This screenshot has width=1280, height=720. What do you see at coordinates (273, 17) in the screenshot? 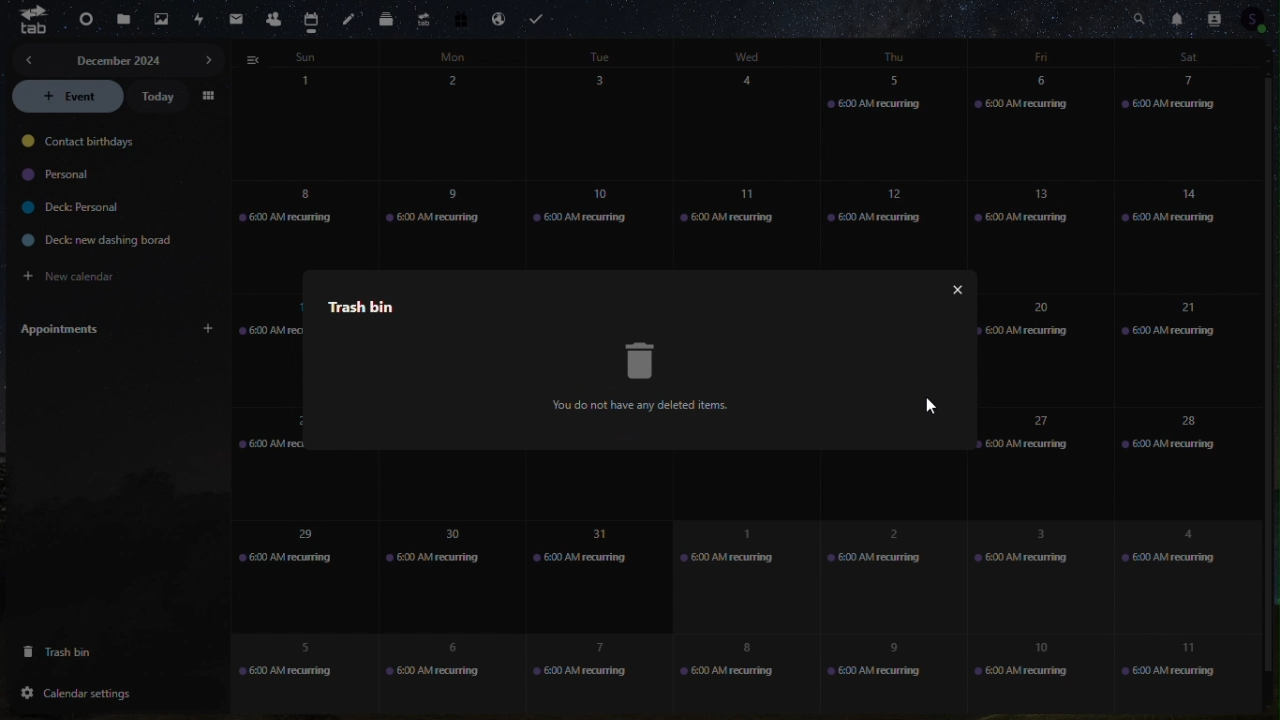
I see `contacts` at bounding box center [273, 17].